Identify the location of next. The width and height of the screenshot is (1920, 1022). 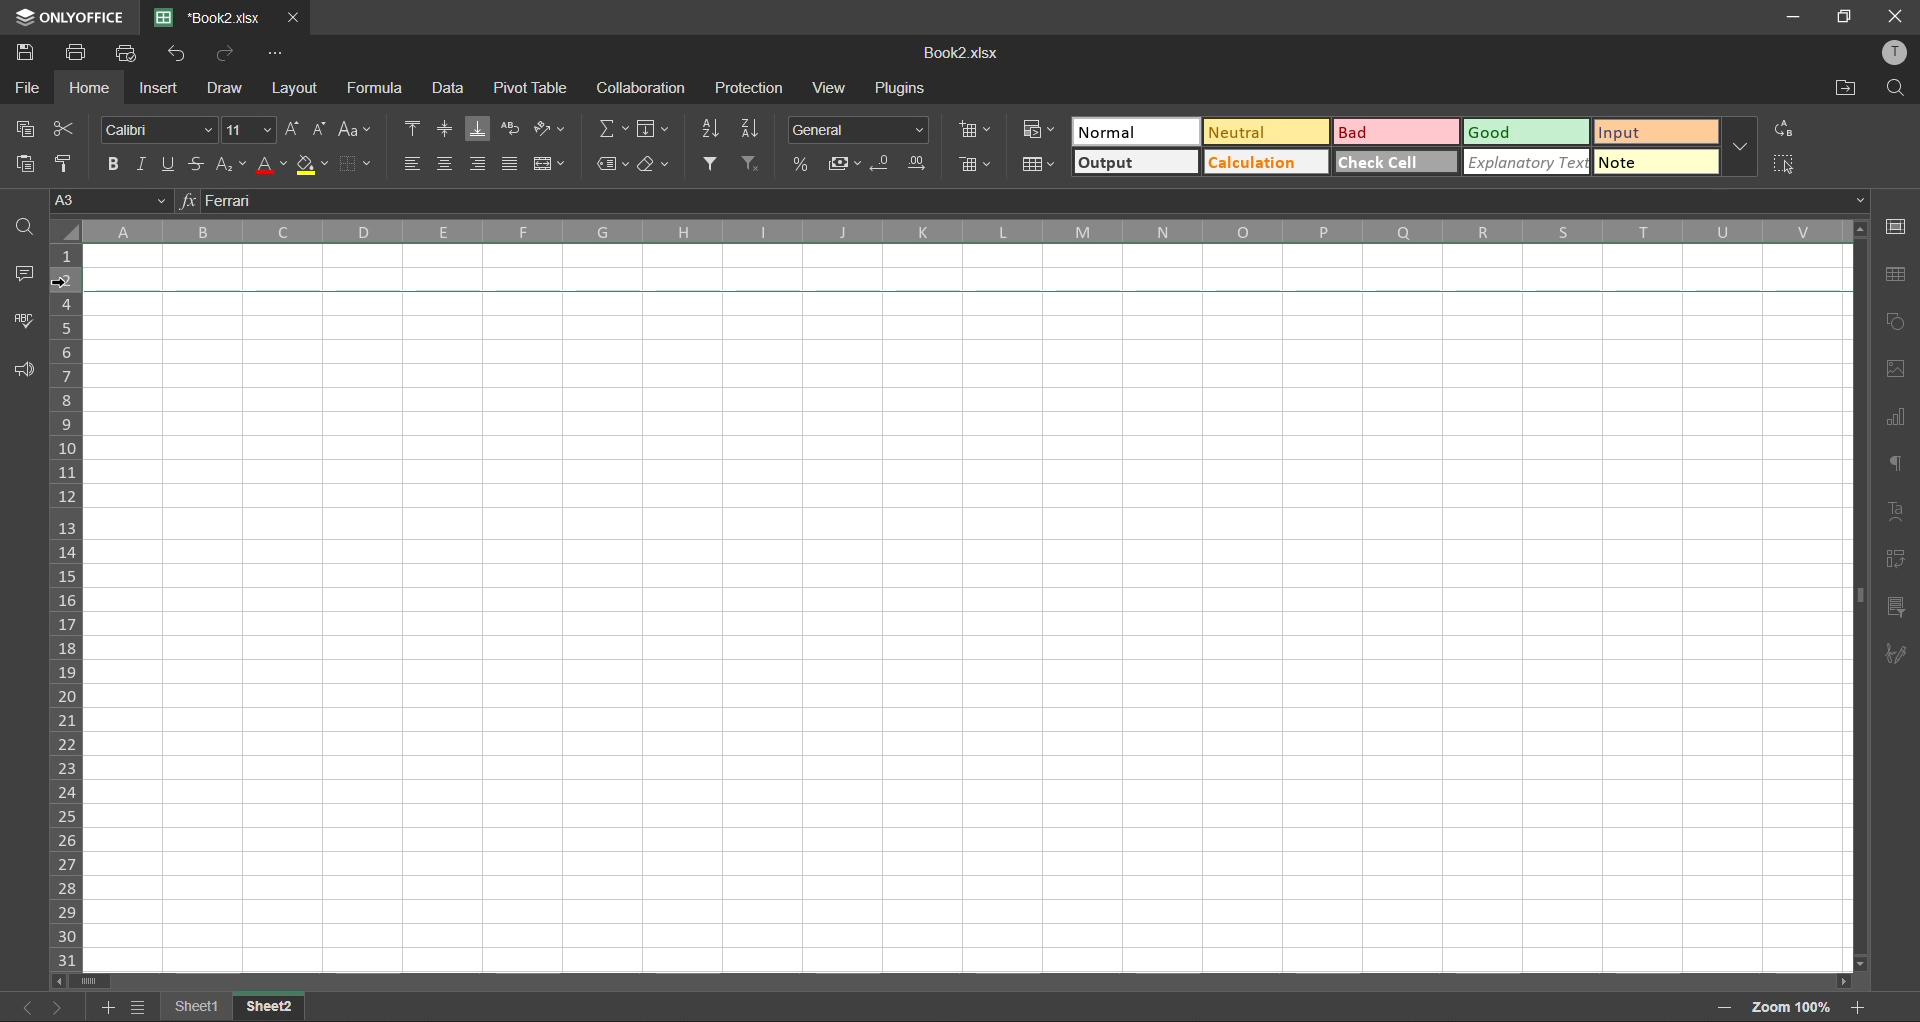
(58, 1009).